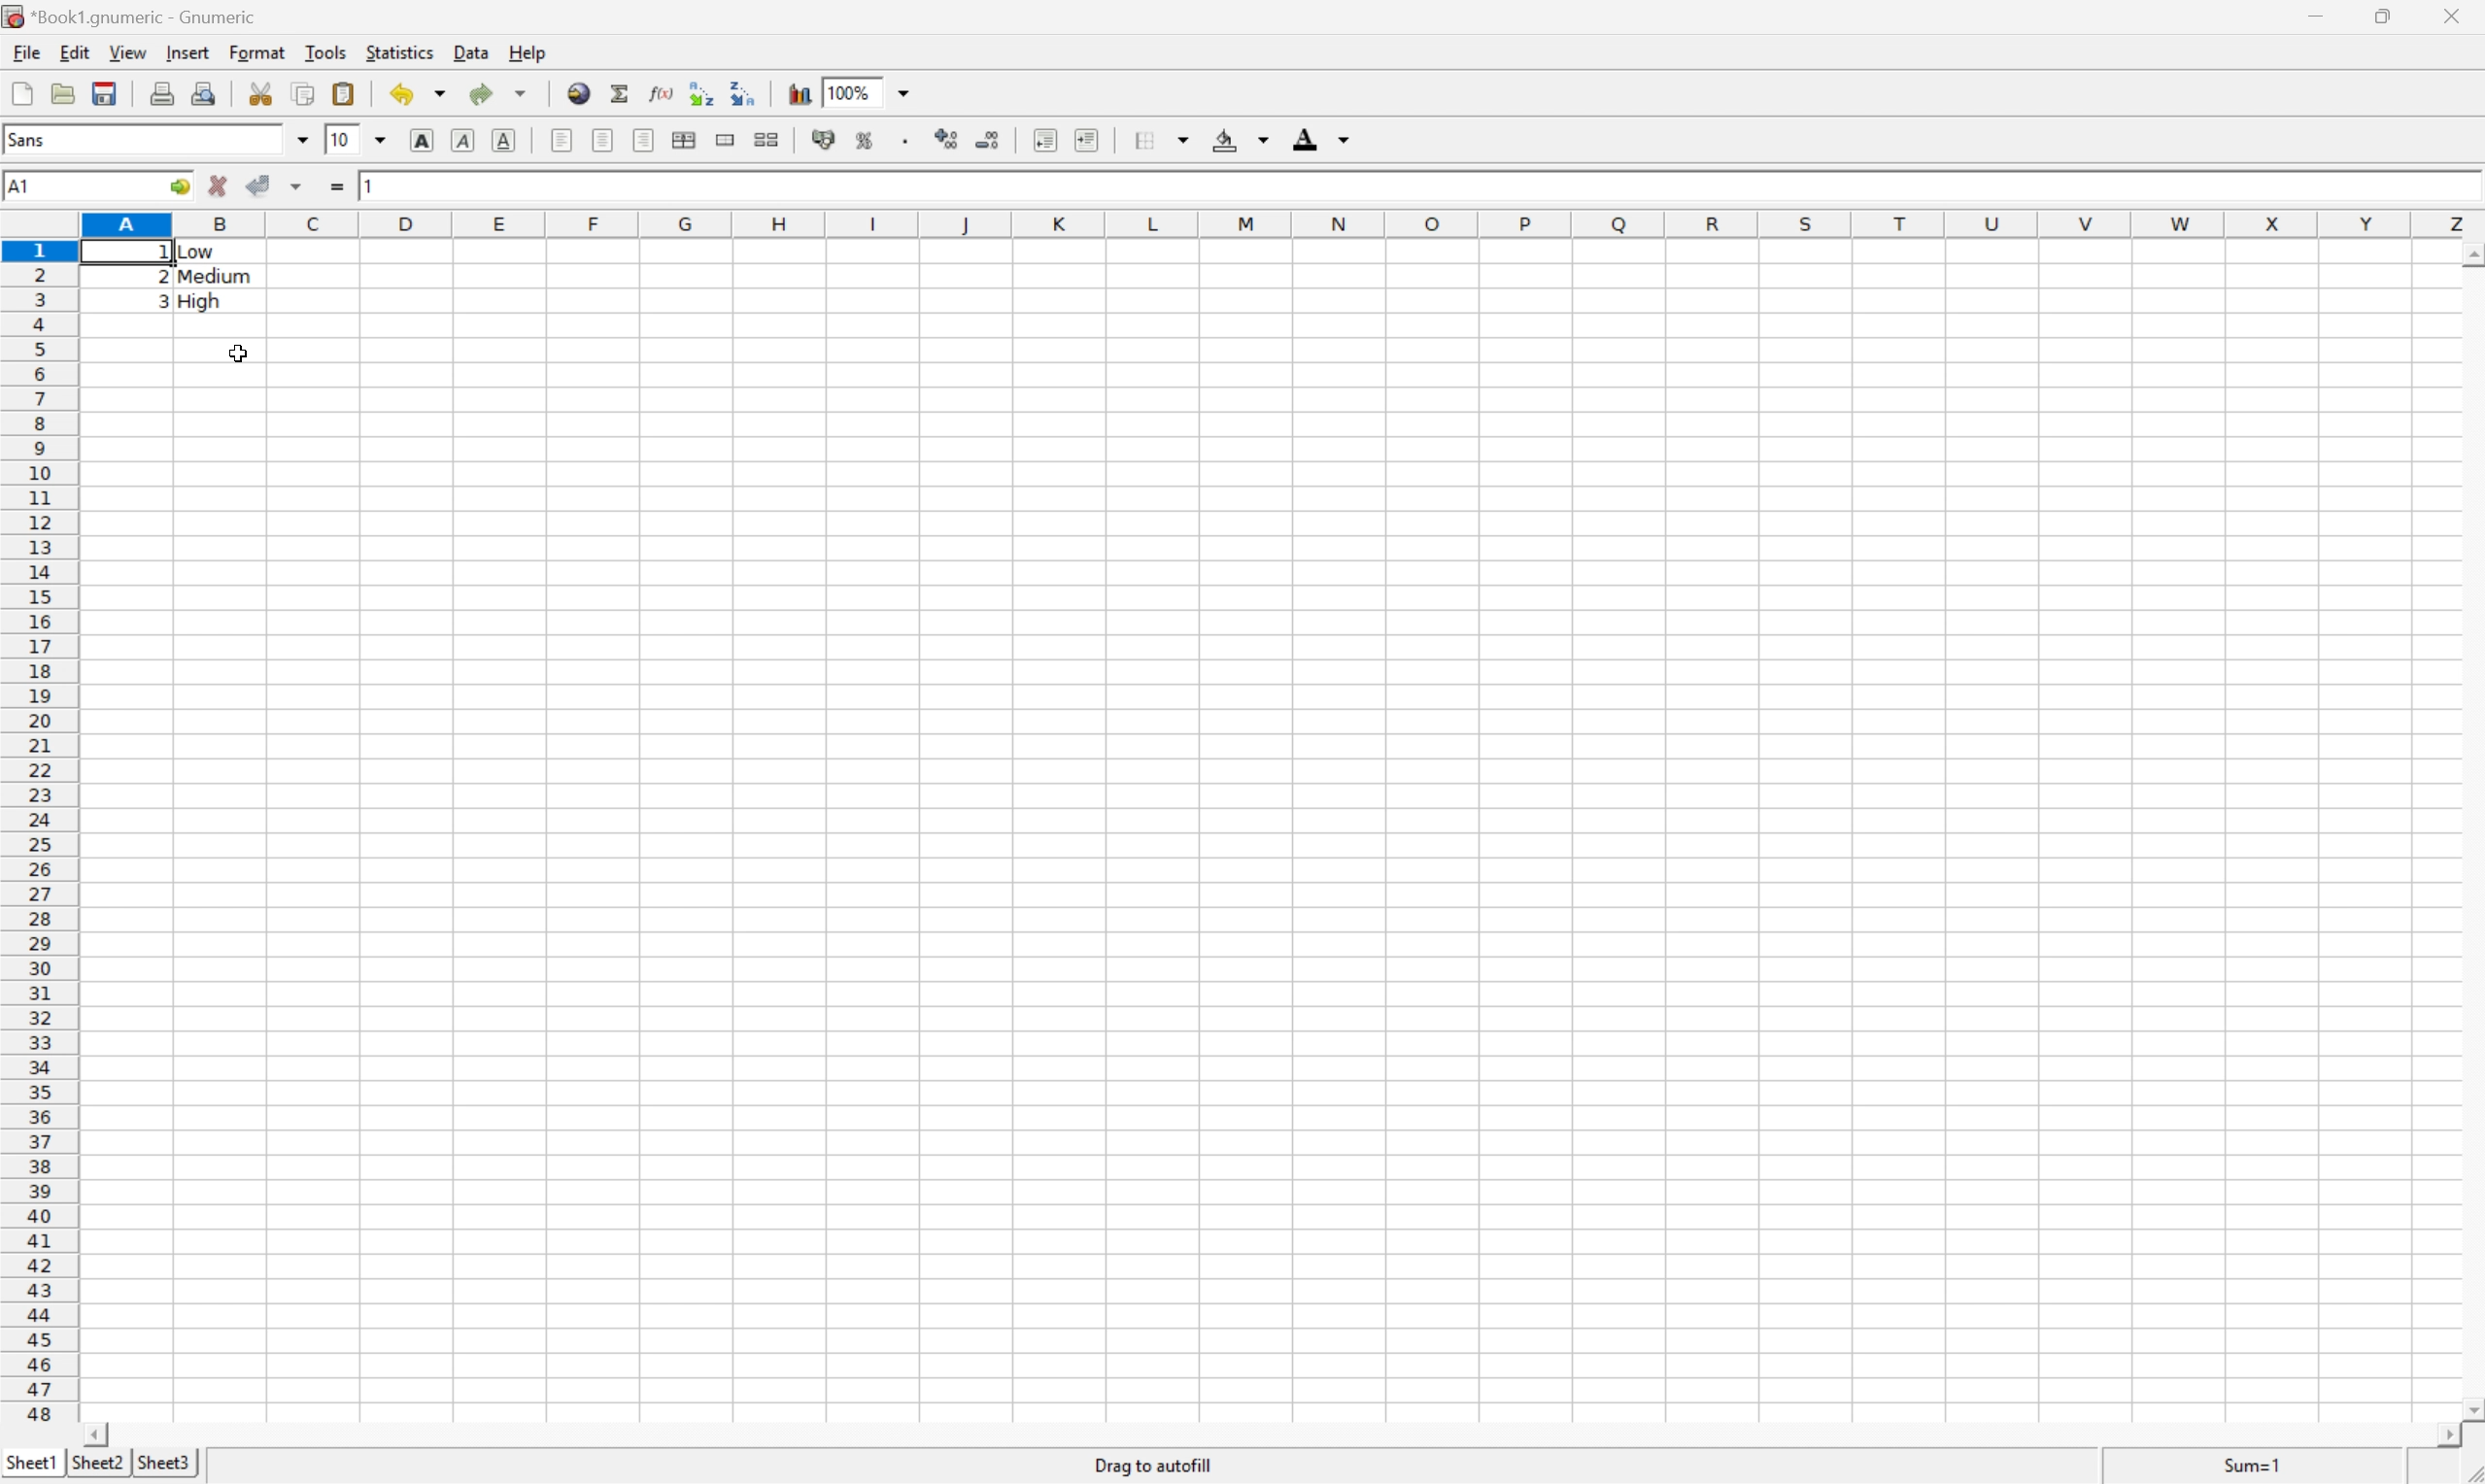  What do you see at coordinates (645, 141) in the screenshot?
I see `Align Right` at bounding box center [645, 141].